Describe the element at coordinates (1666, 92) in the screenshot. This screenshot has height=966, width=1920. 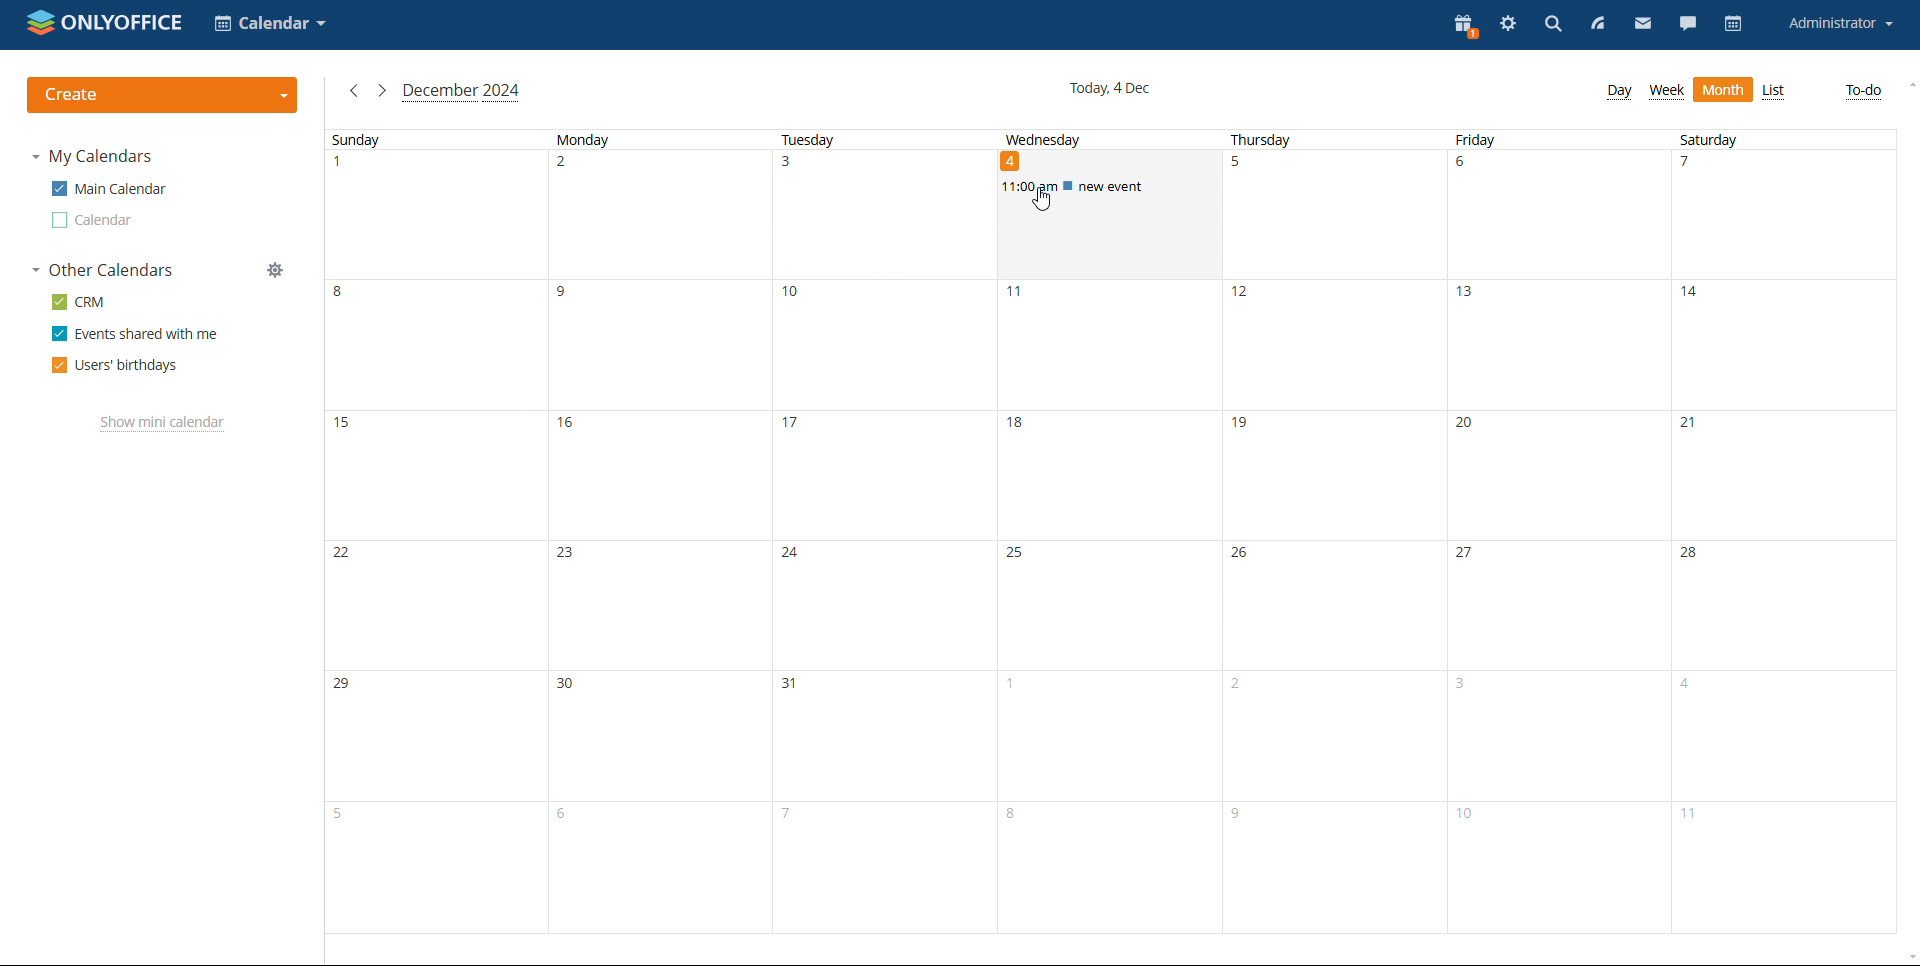
I see `week view` at that location.